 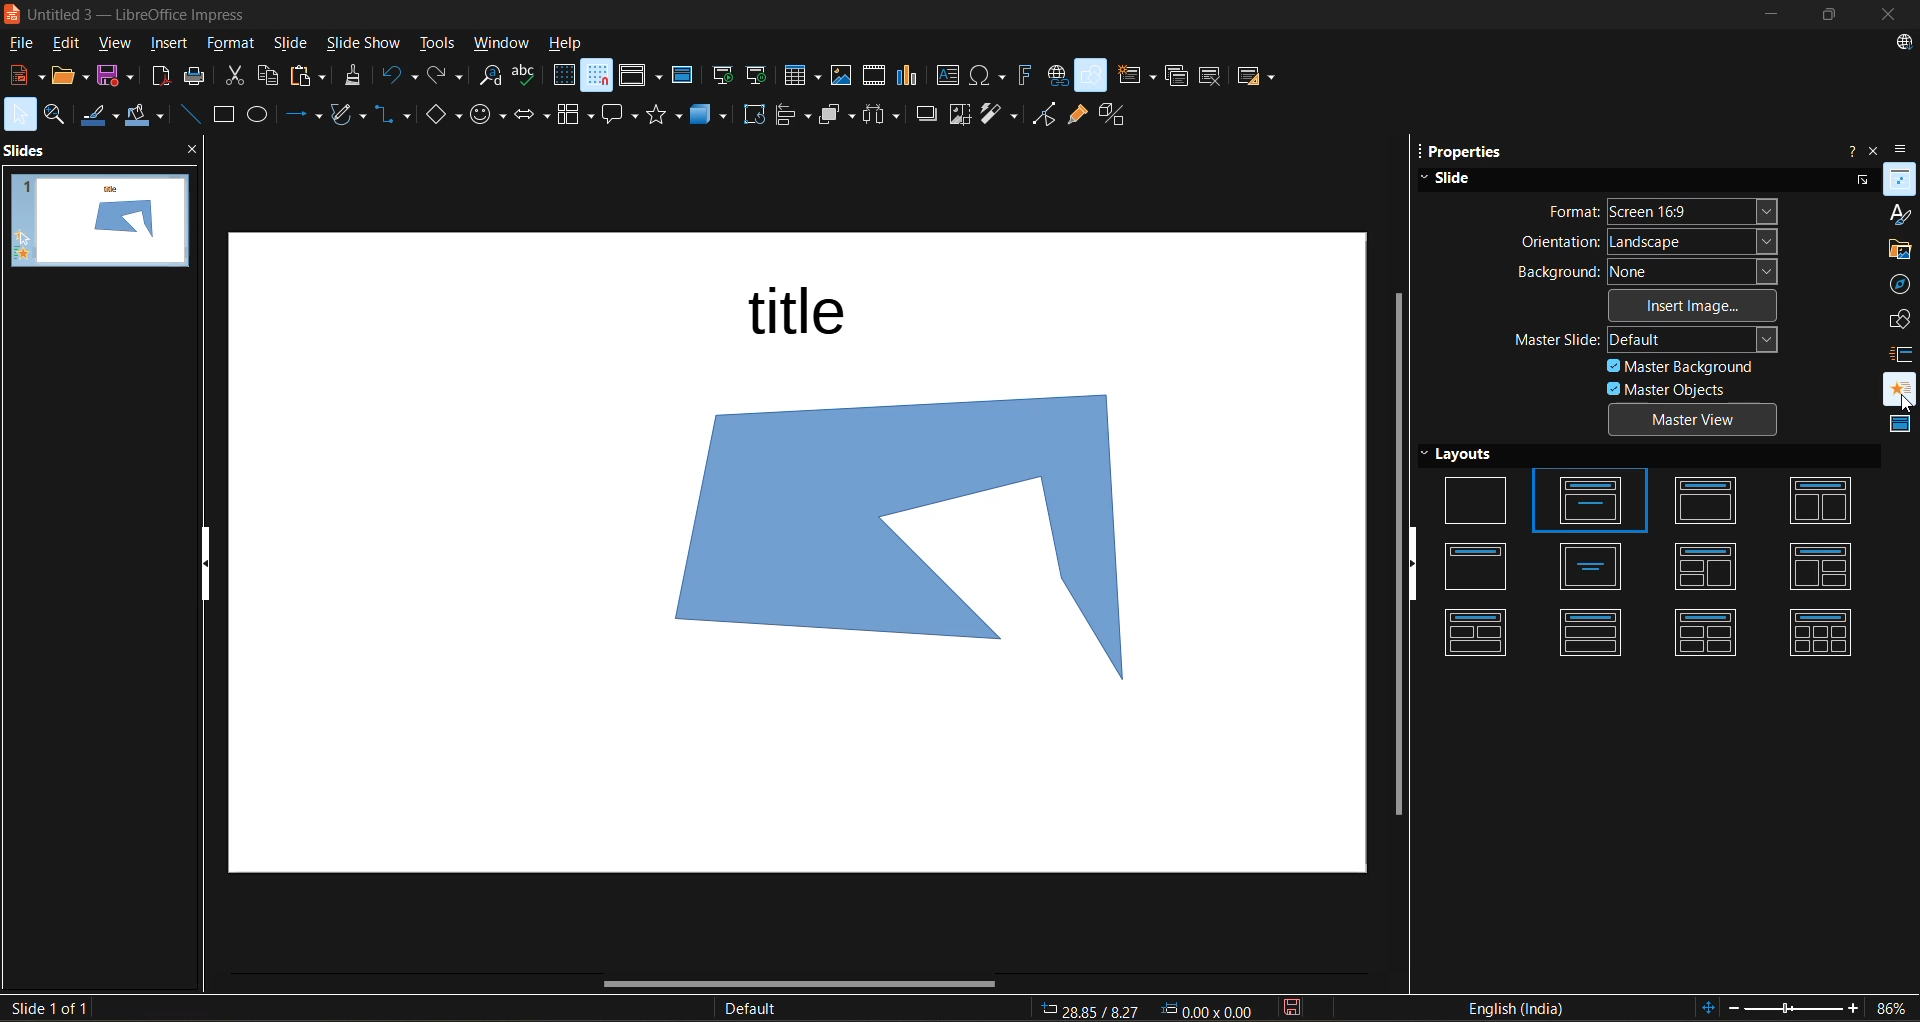 What do you see at coordinates (1291, 1007) in the screenshot?
I see `click to save` at bounding box center [1291, 1007].